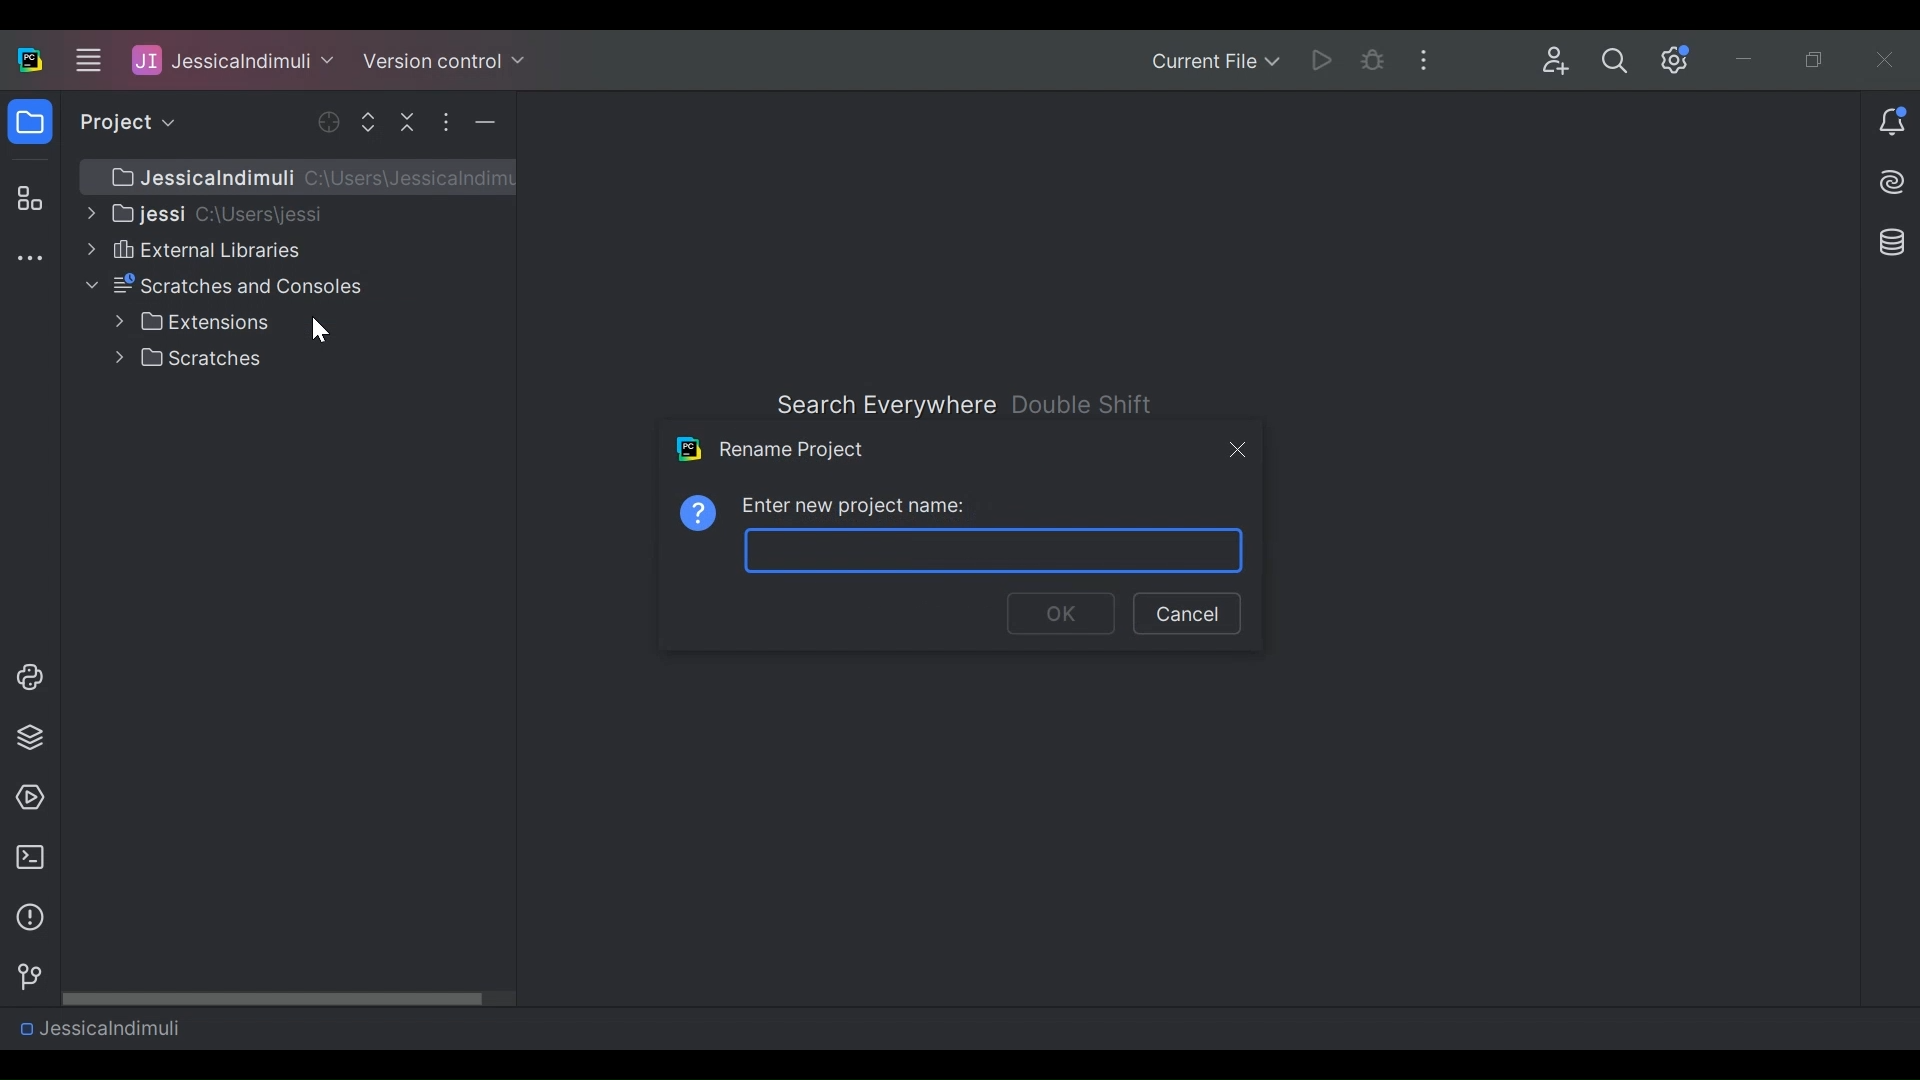  What do you see at coordinates (445, 122) in the screenshot?
I see `Options` at bounding box center [445, 122].